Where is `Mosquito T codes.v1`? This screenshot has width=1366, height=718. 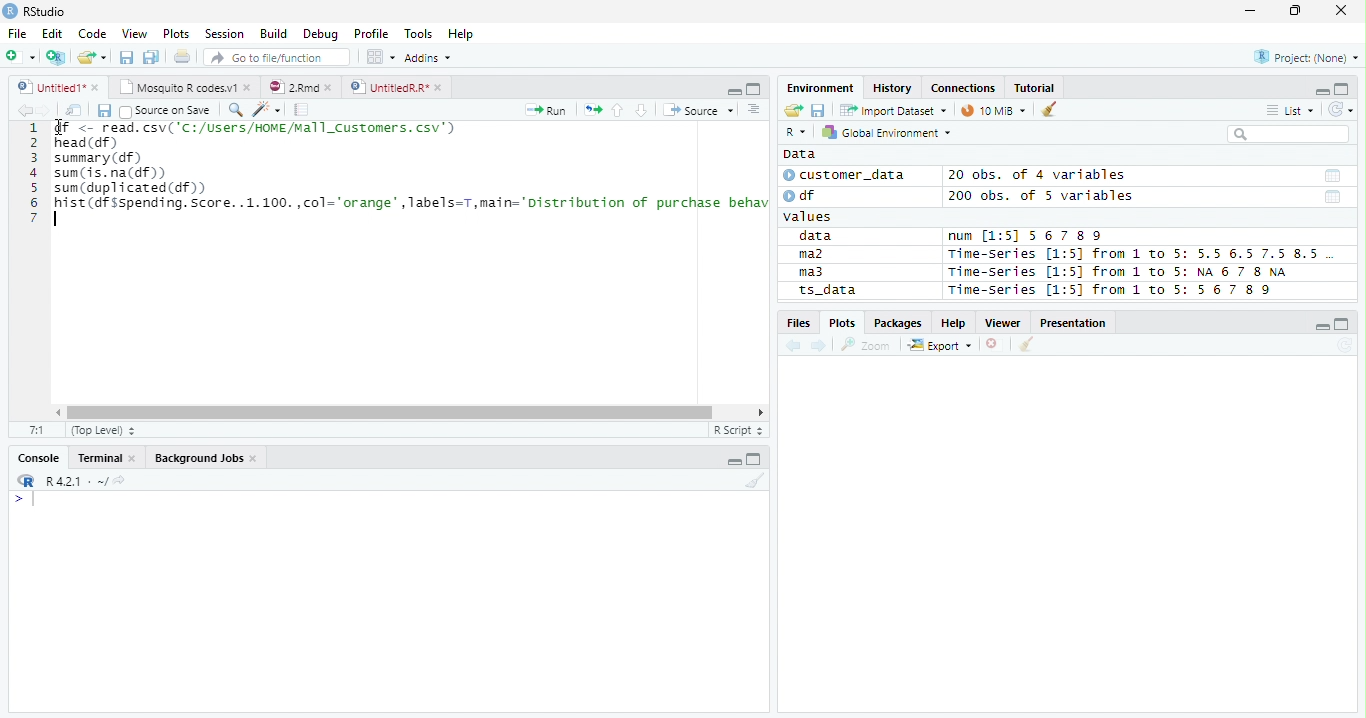
Mosquito T codes.v1 is located at coordinates (185, 88).